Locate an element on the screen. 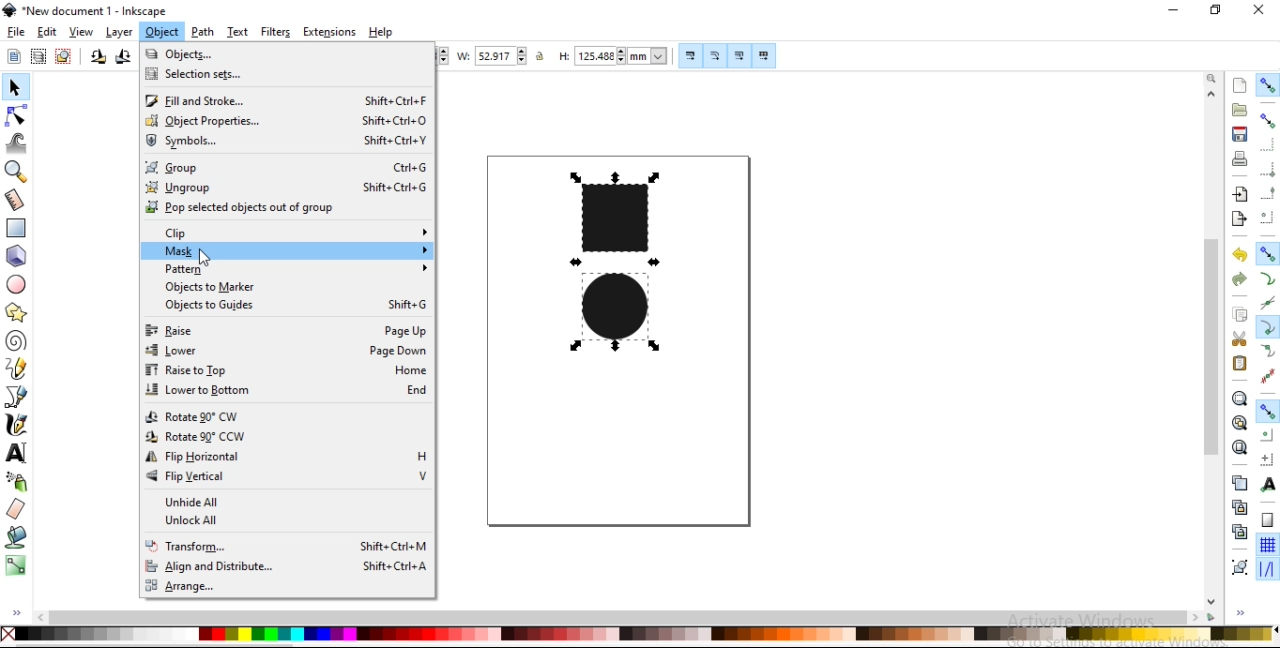 The width and height of the screenshot is (1280, 648). cursor is located at coordinates (199, 257).